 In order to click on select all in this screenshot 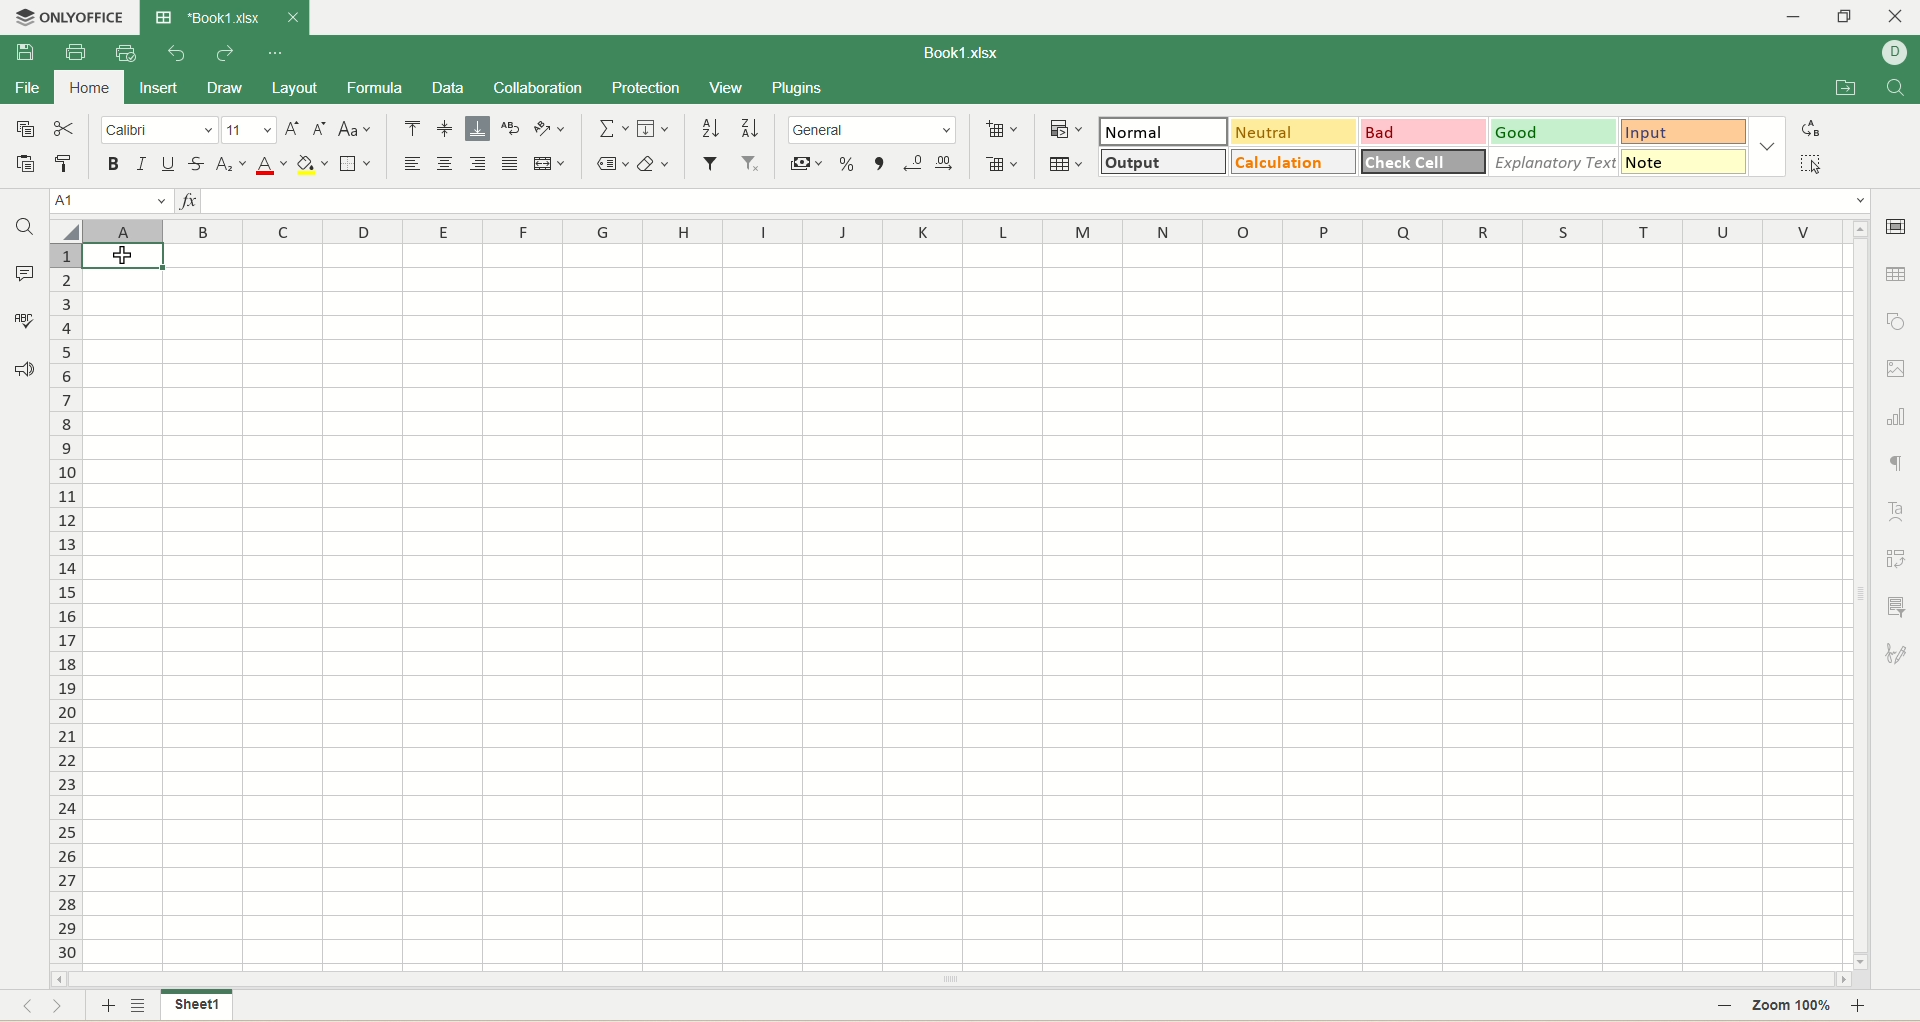, I will do `click(1808, 164)`.